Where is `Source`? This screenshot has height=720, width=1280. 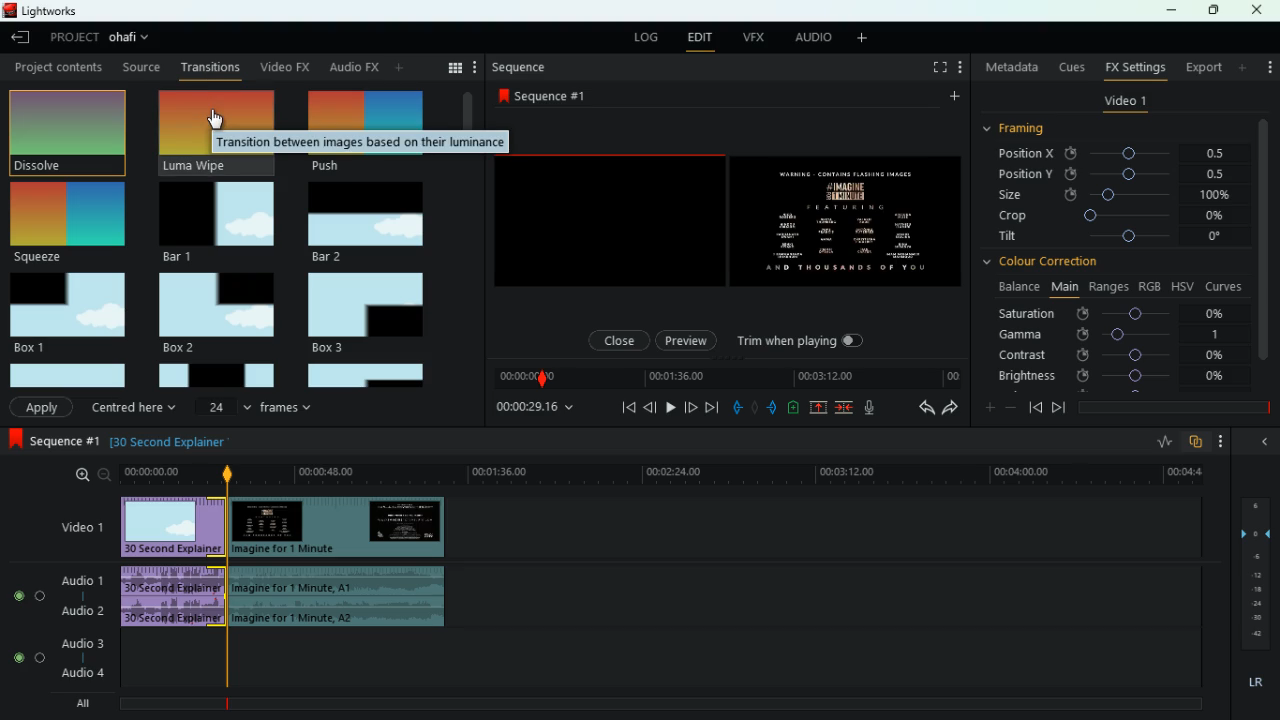
Source is located at coordinates (142, 67).